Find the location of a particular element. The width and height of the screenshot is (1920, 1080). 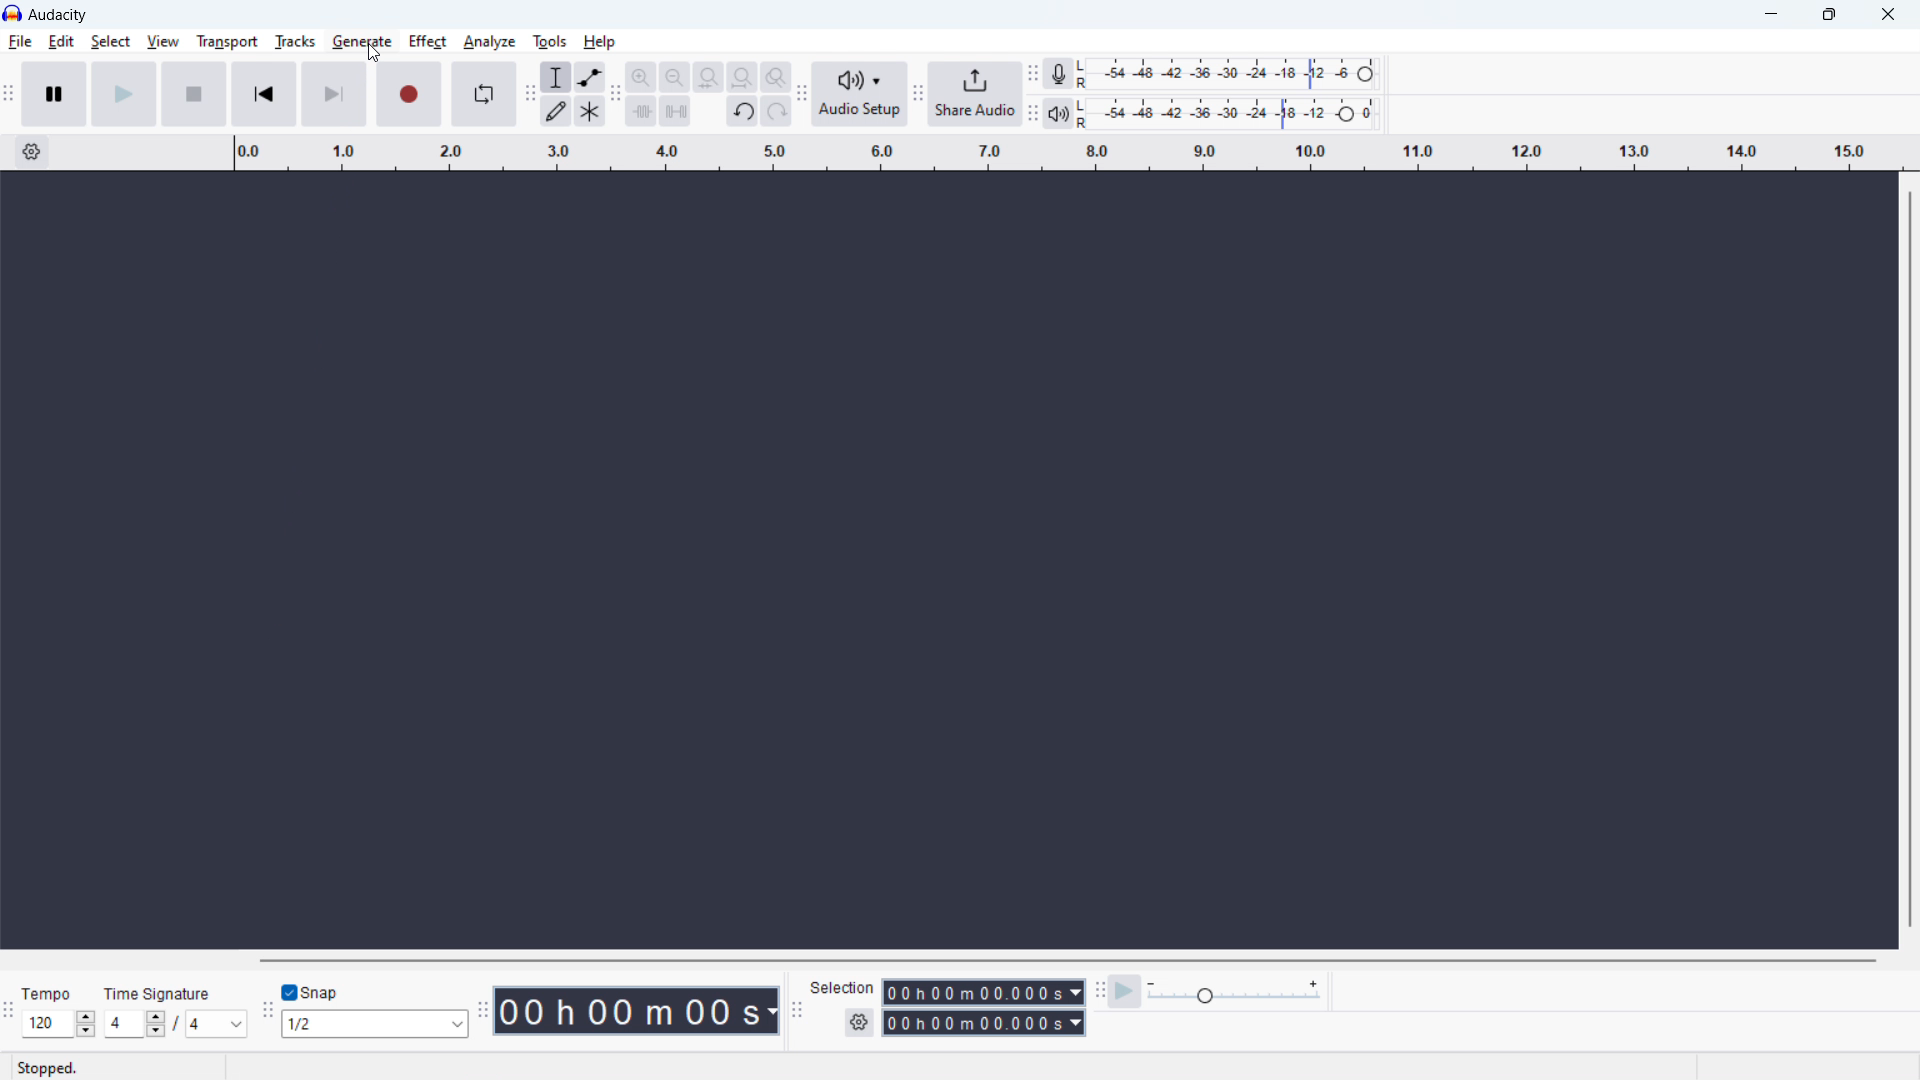

play at speed toolbar is located at coordinates (1099, 992).